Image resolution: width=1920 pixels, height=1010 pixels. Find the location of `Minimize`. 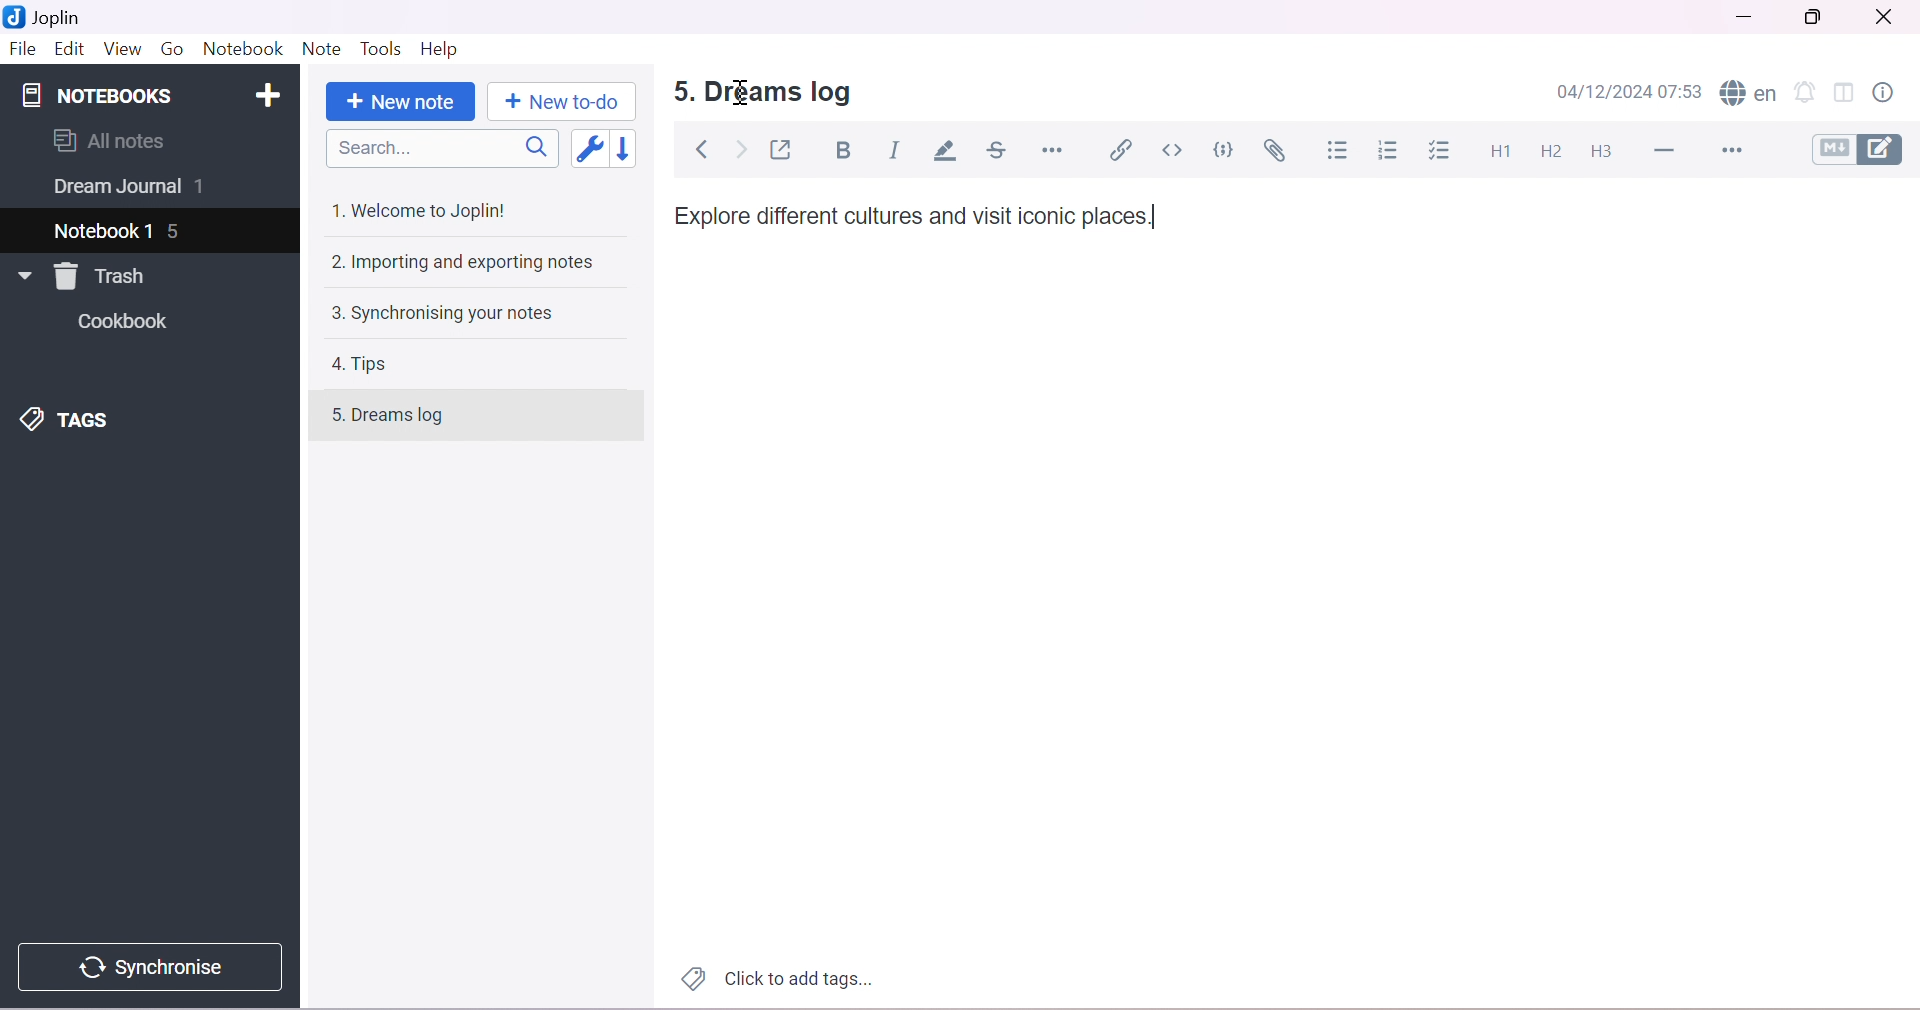

Minimize is located at coordinates (1741, 20).